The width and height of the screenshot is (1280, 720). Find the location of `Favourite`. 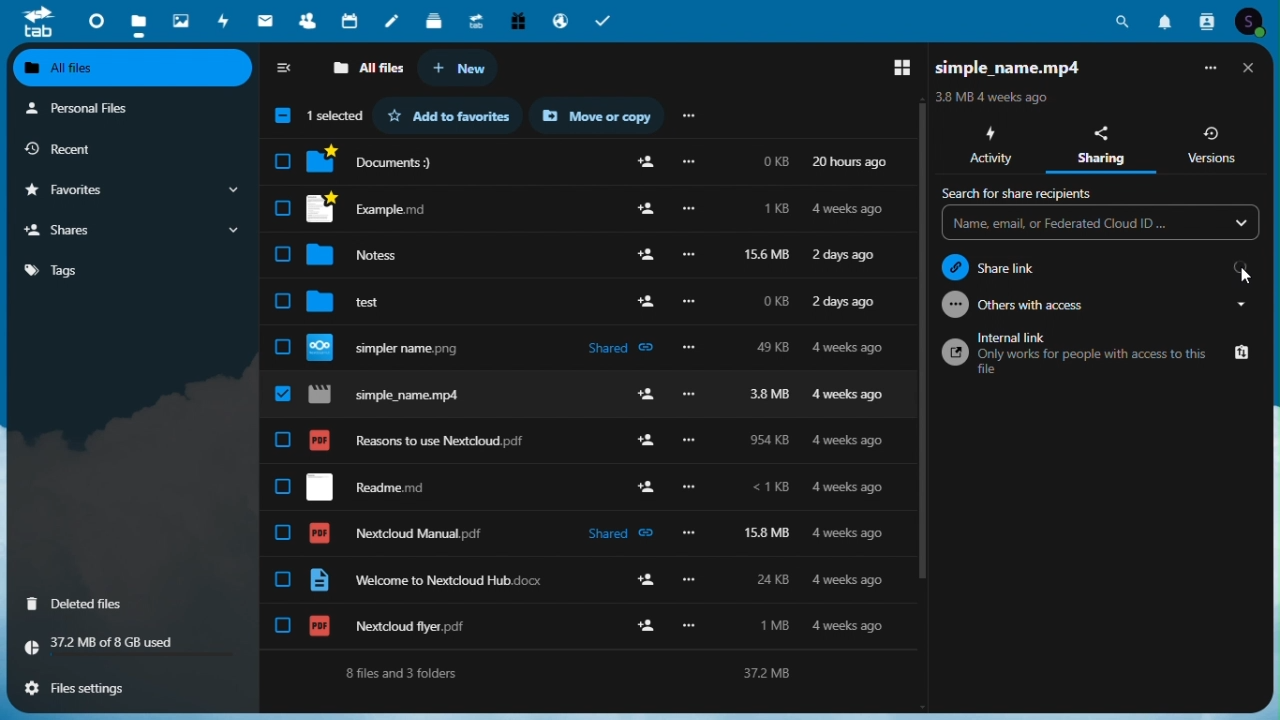

Favourite is located at coordinates (131, 190).